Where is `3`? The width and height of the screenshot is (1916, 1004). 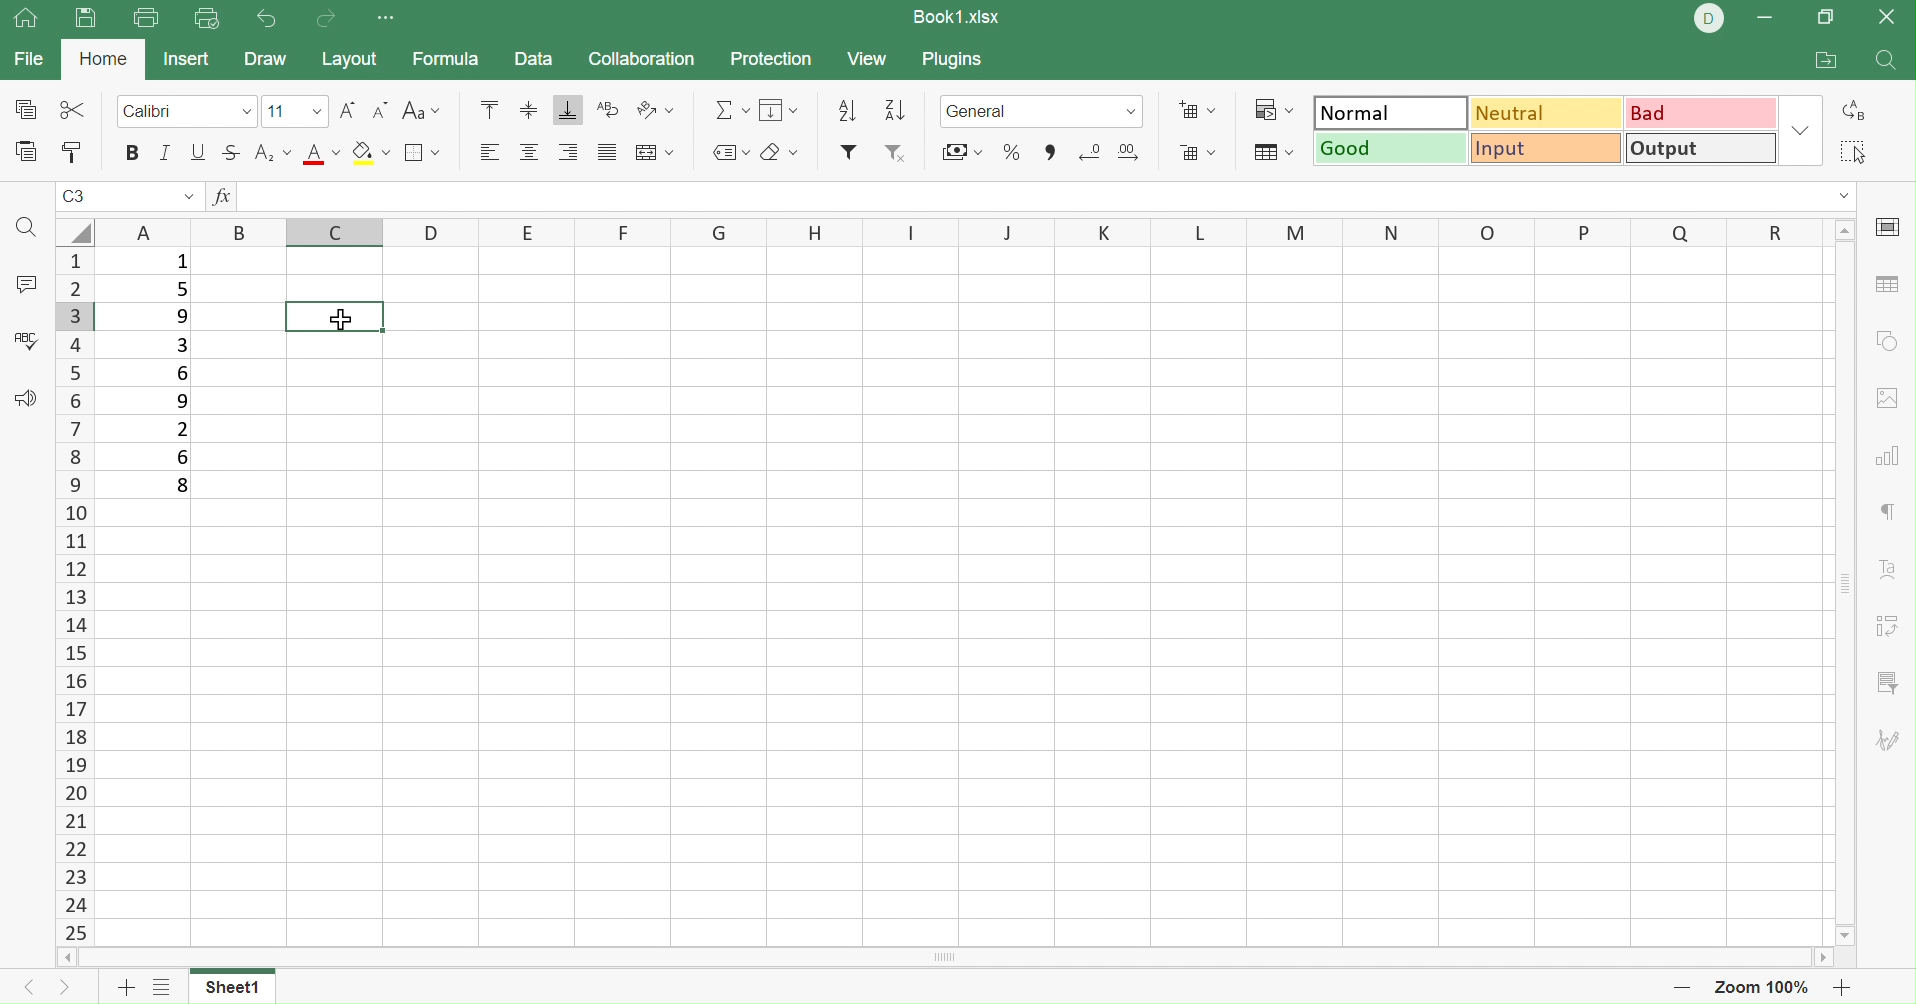 3 is located at coordinates (180, 343).